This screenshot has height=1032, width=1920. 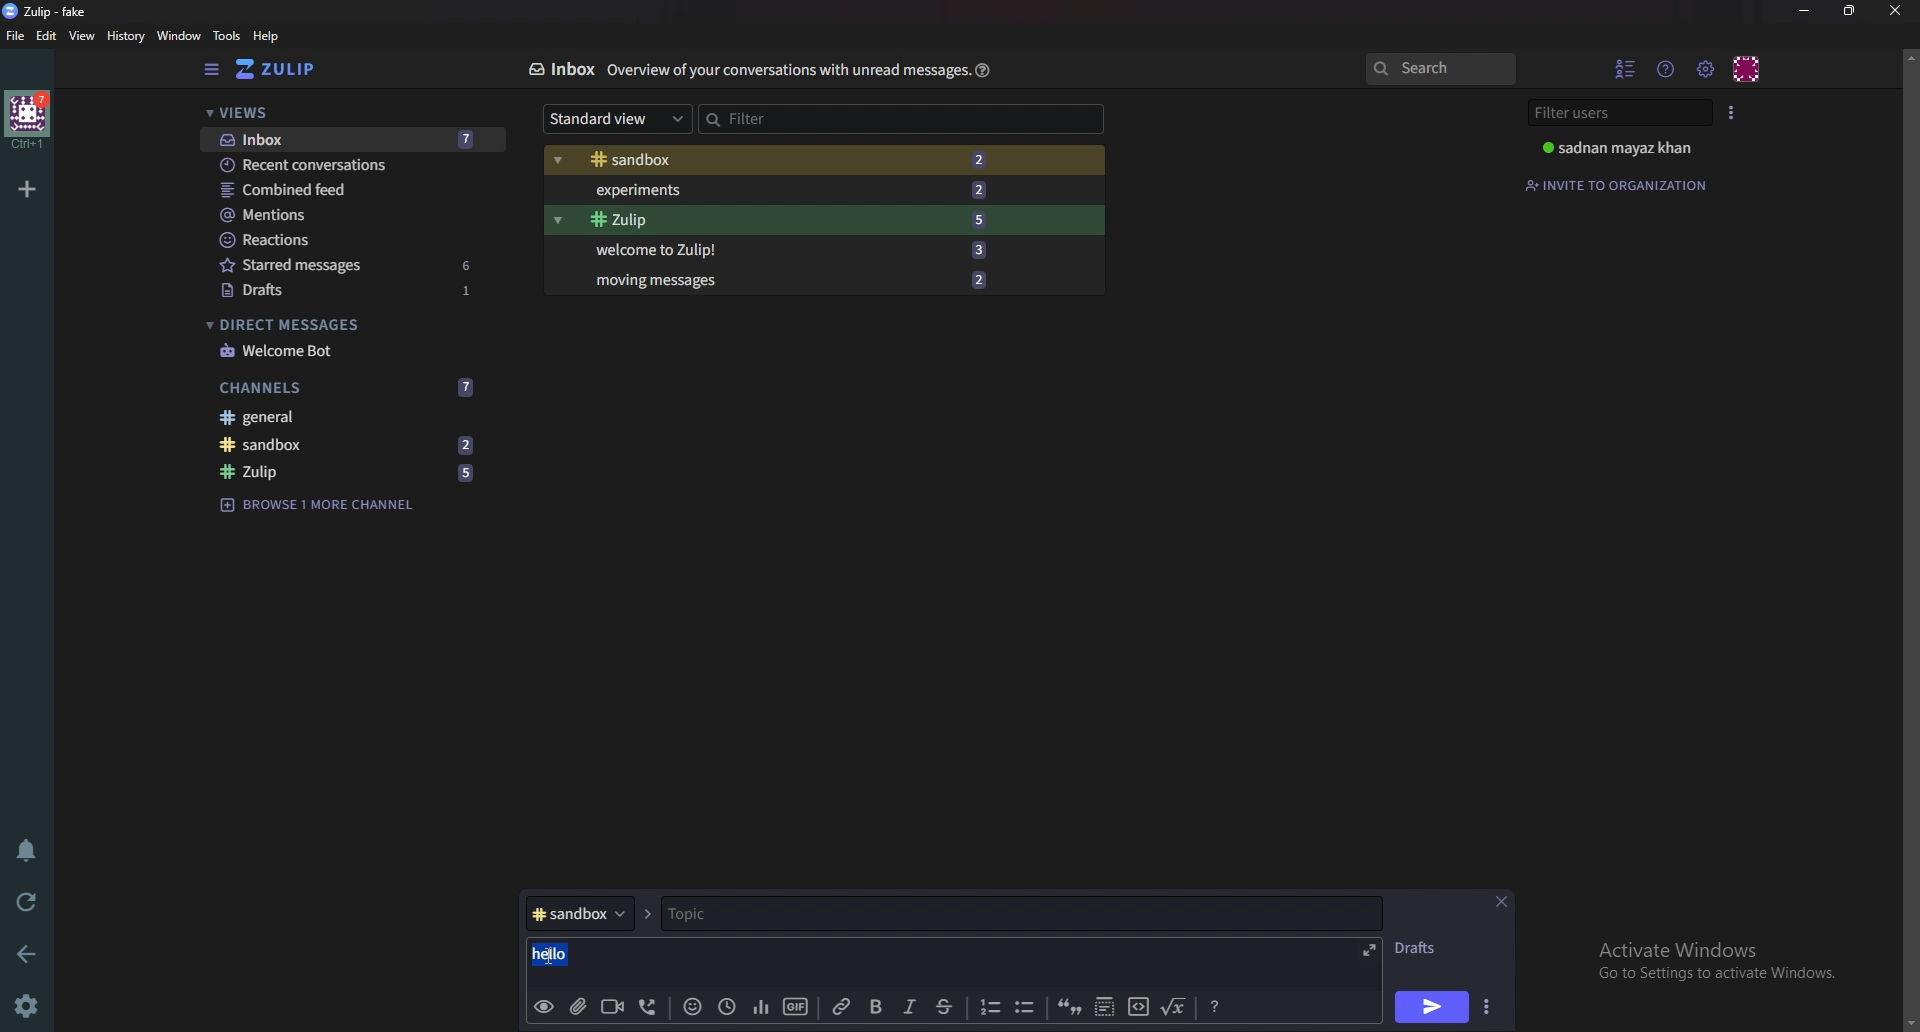 What do you see at coordinates (788, 220) in the screenshot?
I see `#Zulip 5` at bounding box center [788, 220].